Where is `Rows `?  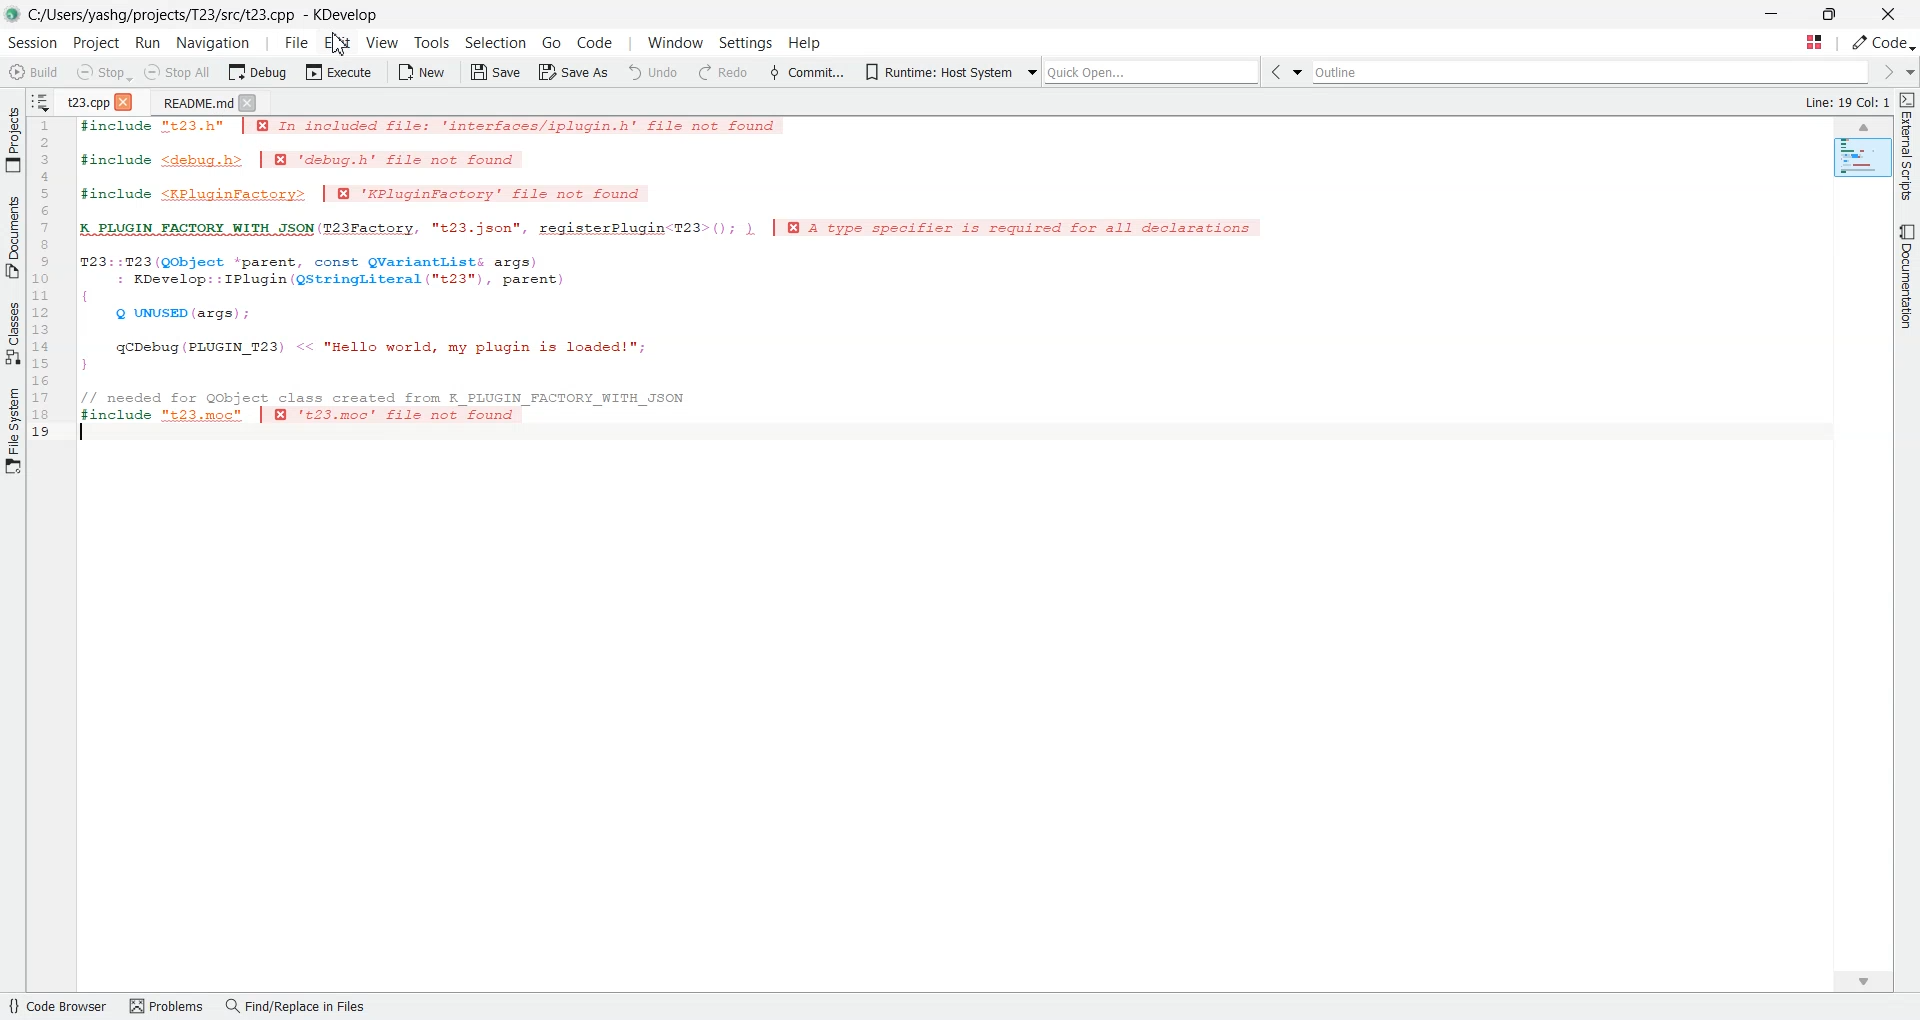 Rows  is located at coordinates (46, 281).